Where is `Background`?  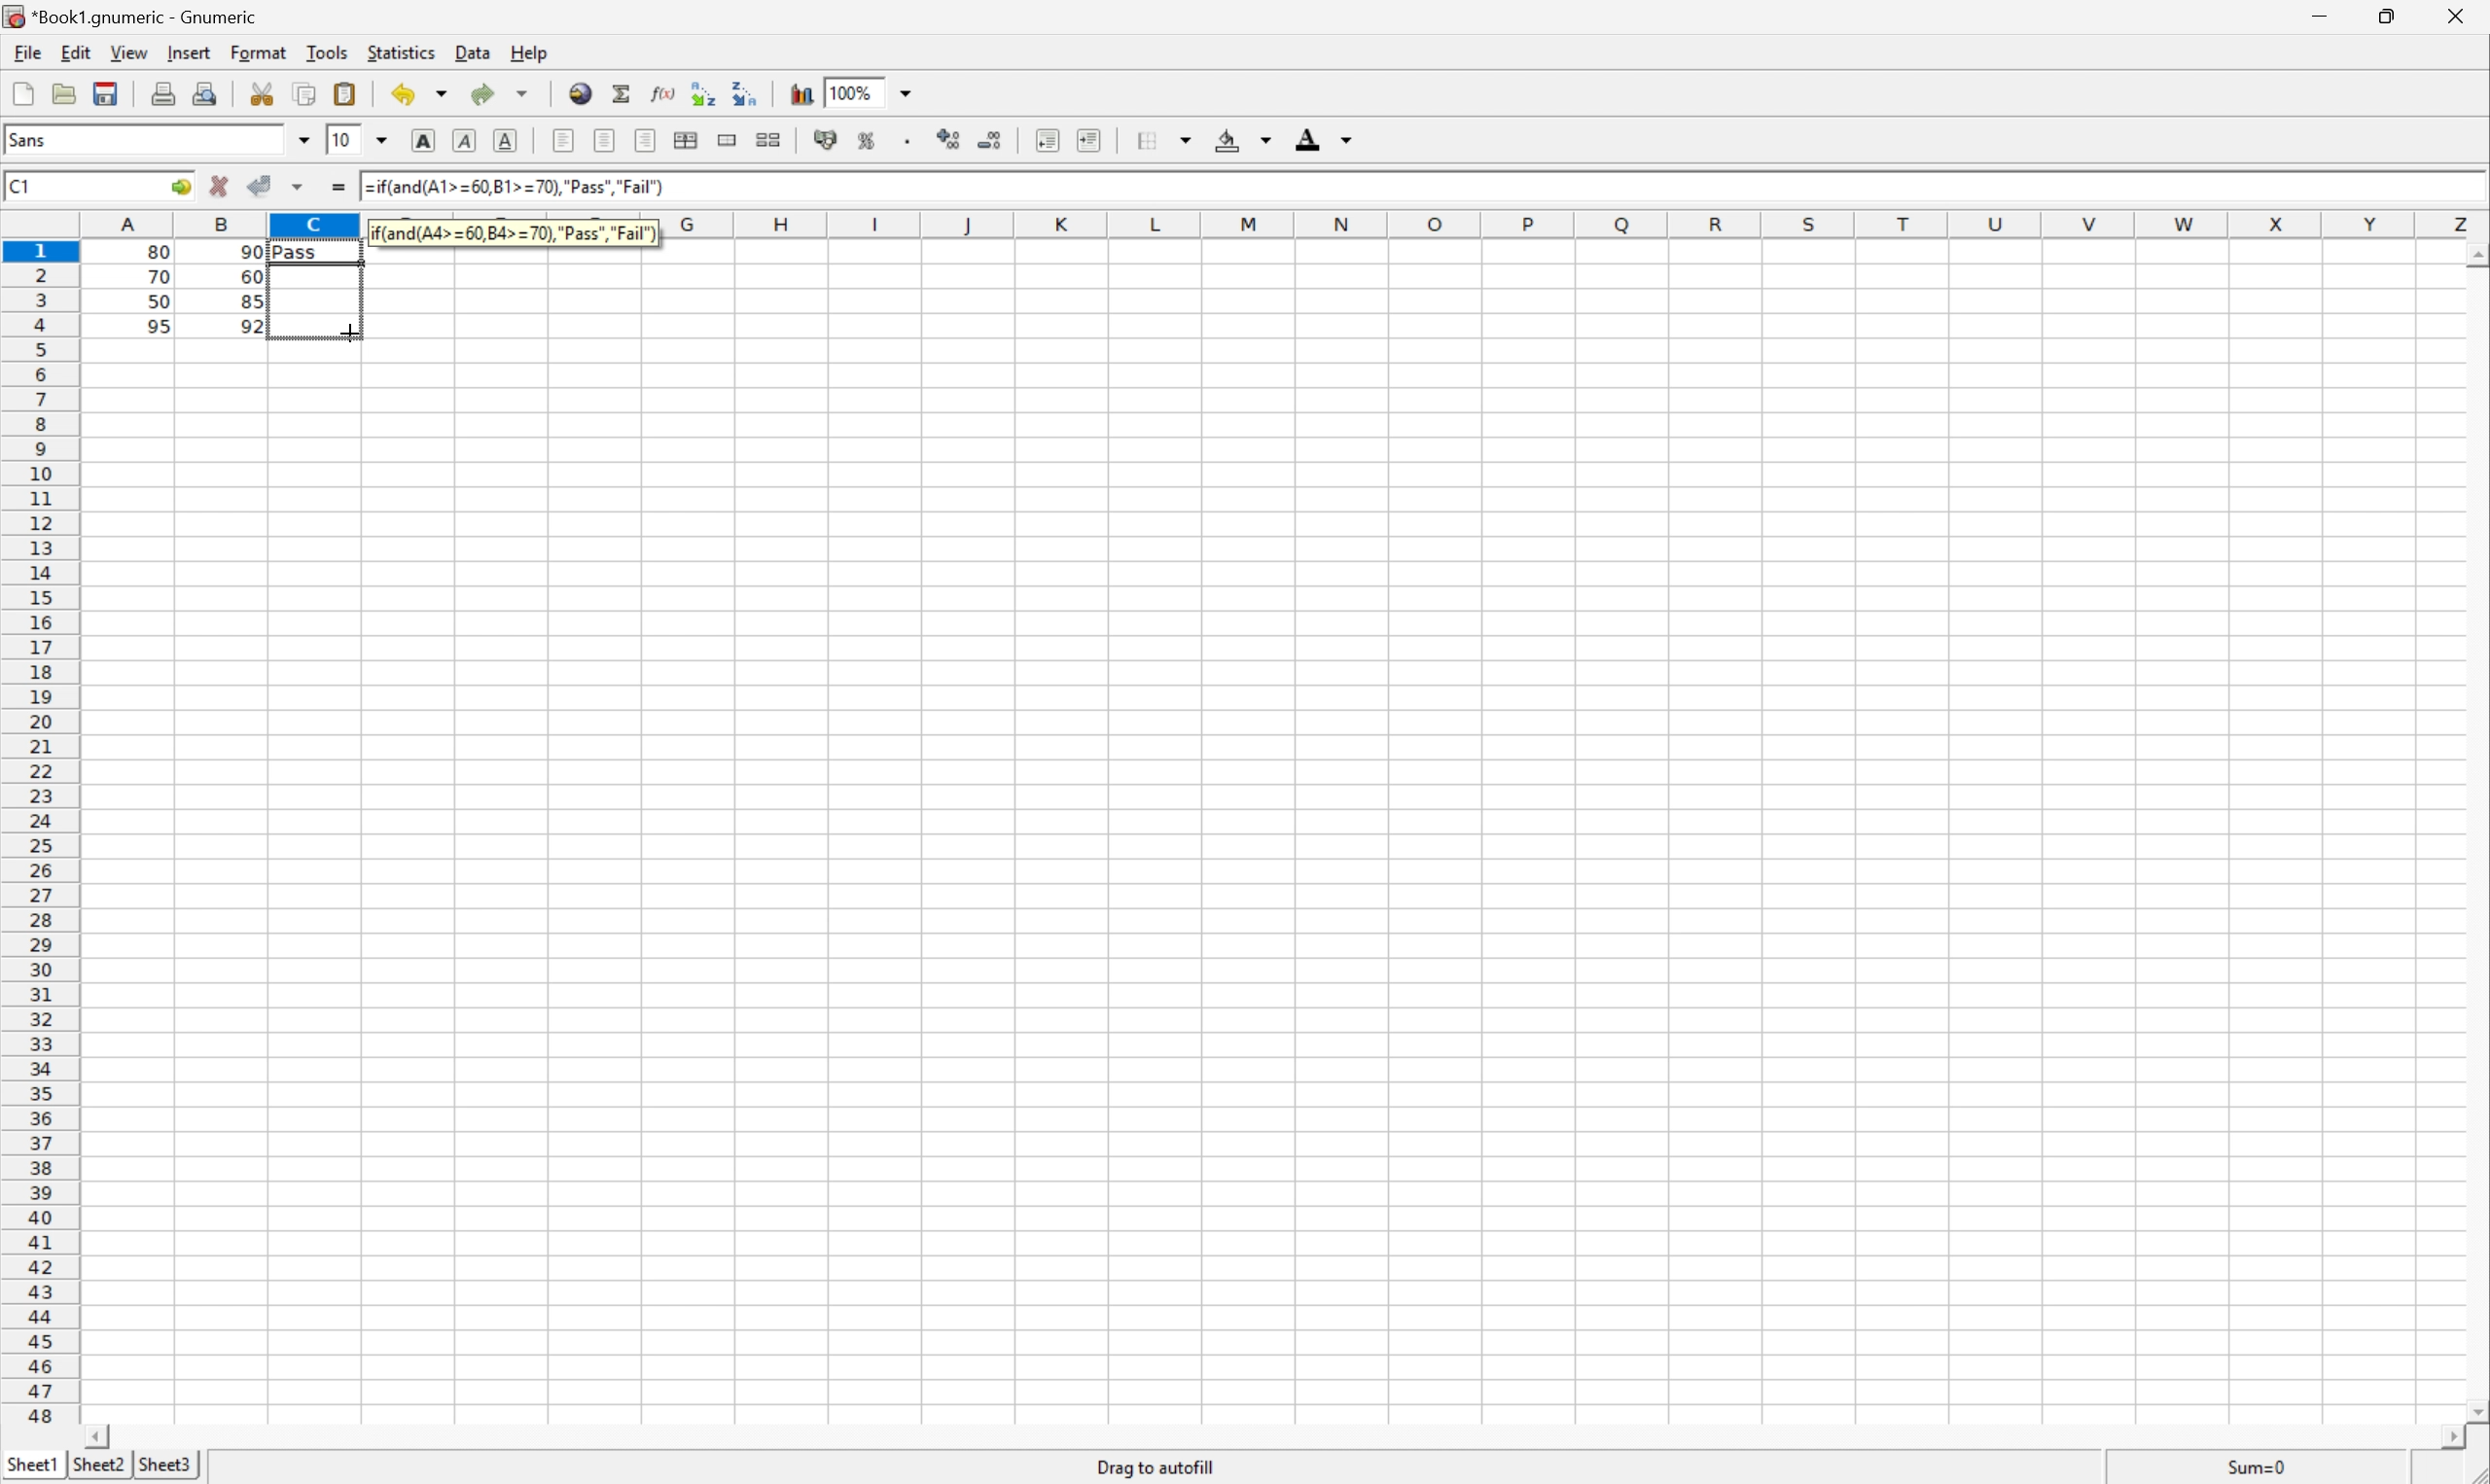 Background is located at coordinates (1244, 140).